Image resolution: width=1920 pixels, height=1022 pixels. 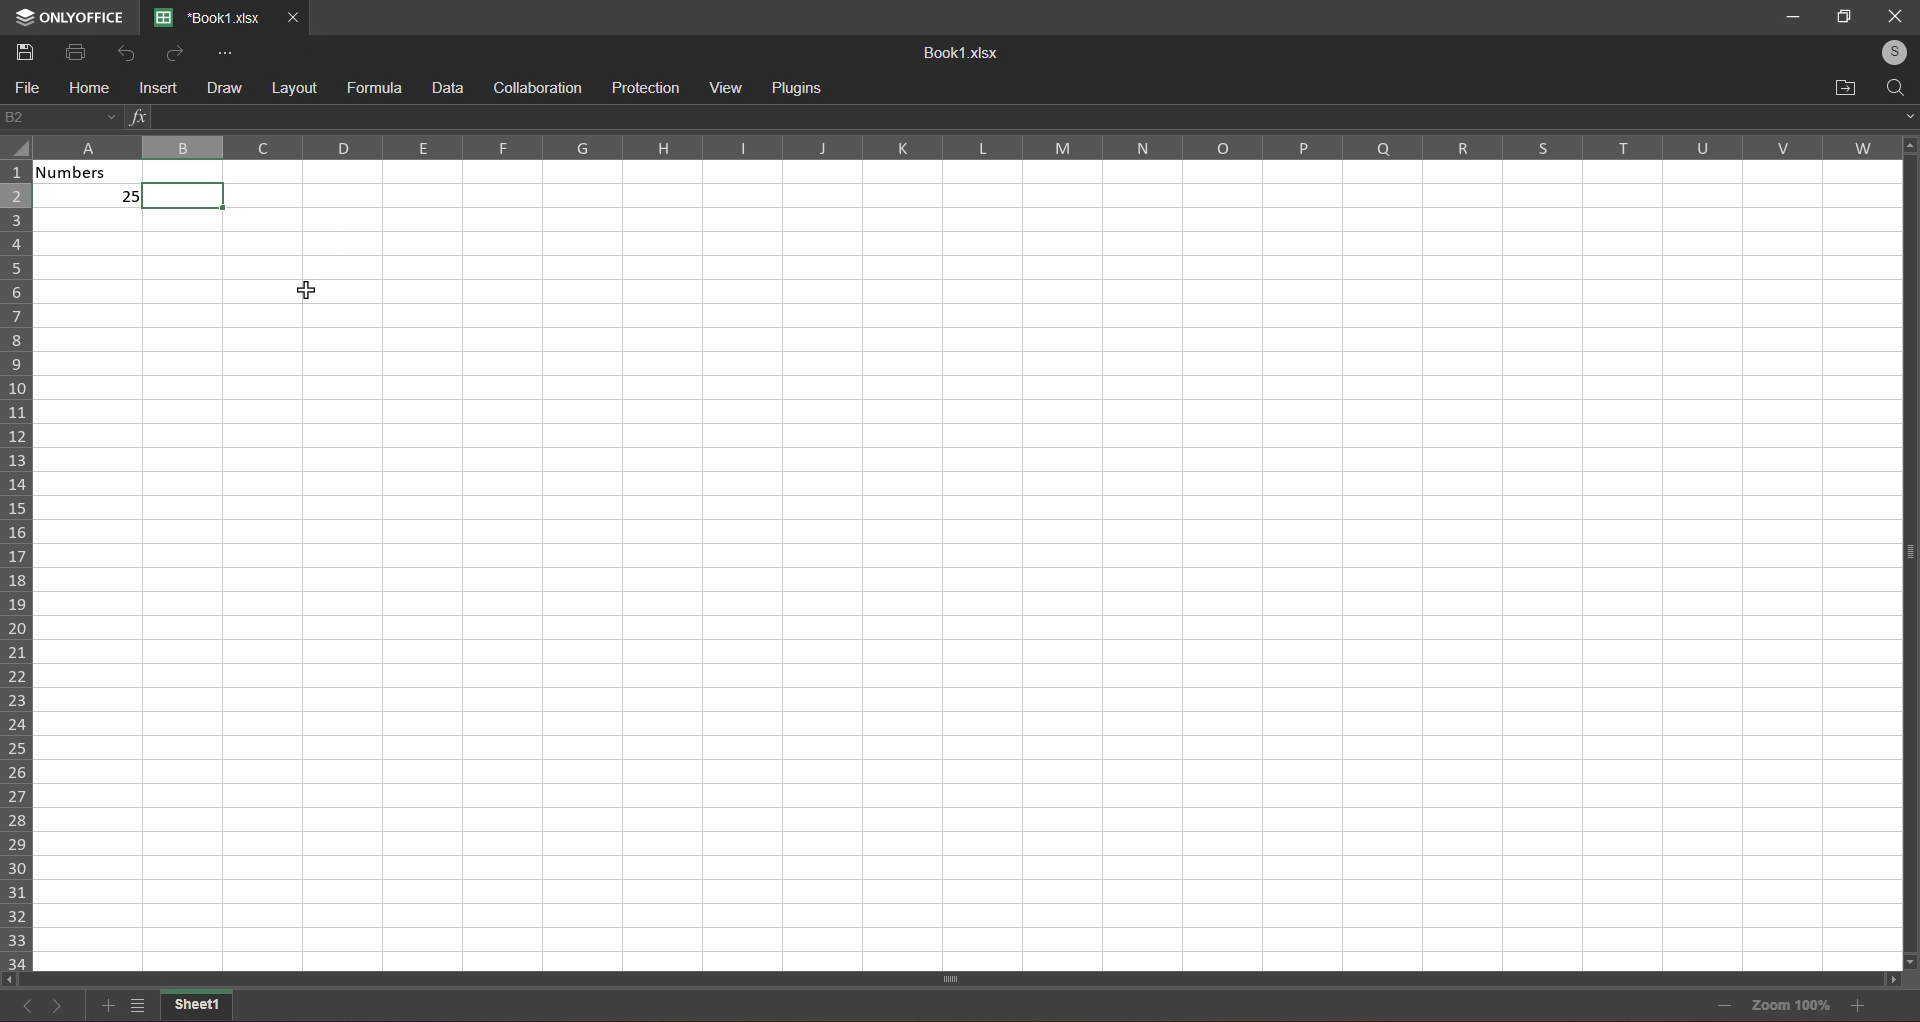 I want to click on maximize, so click(x=1843, y=16).